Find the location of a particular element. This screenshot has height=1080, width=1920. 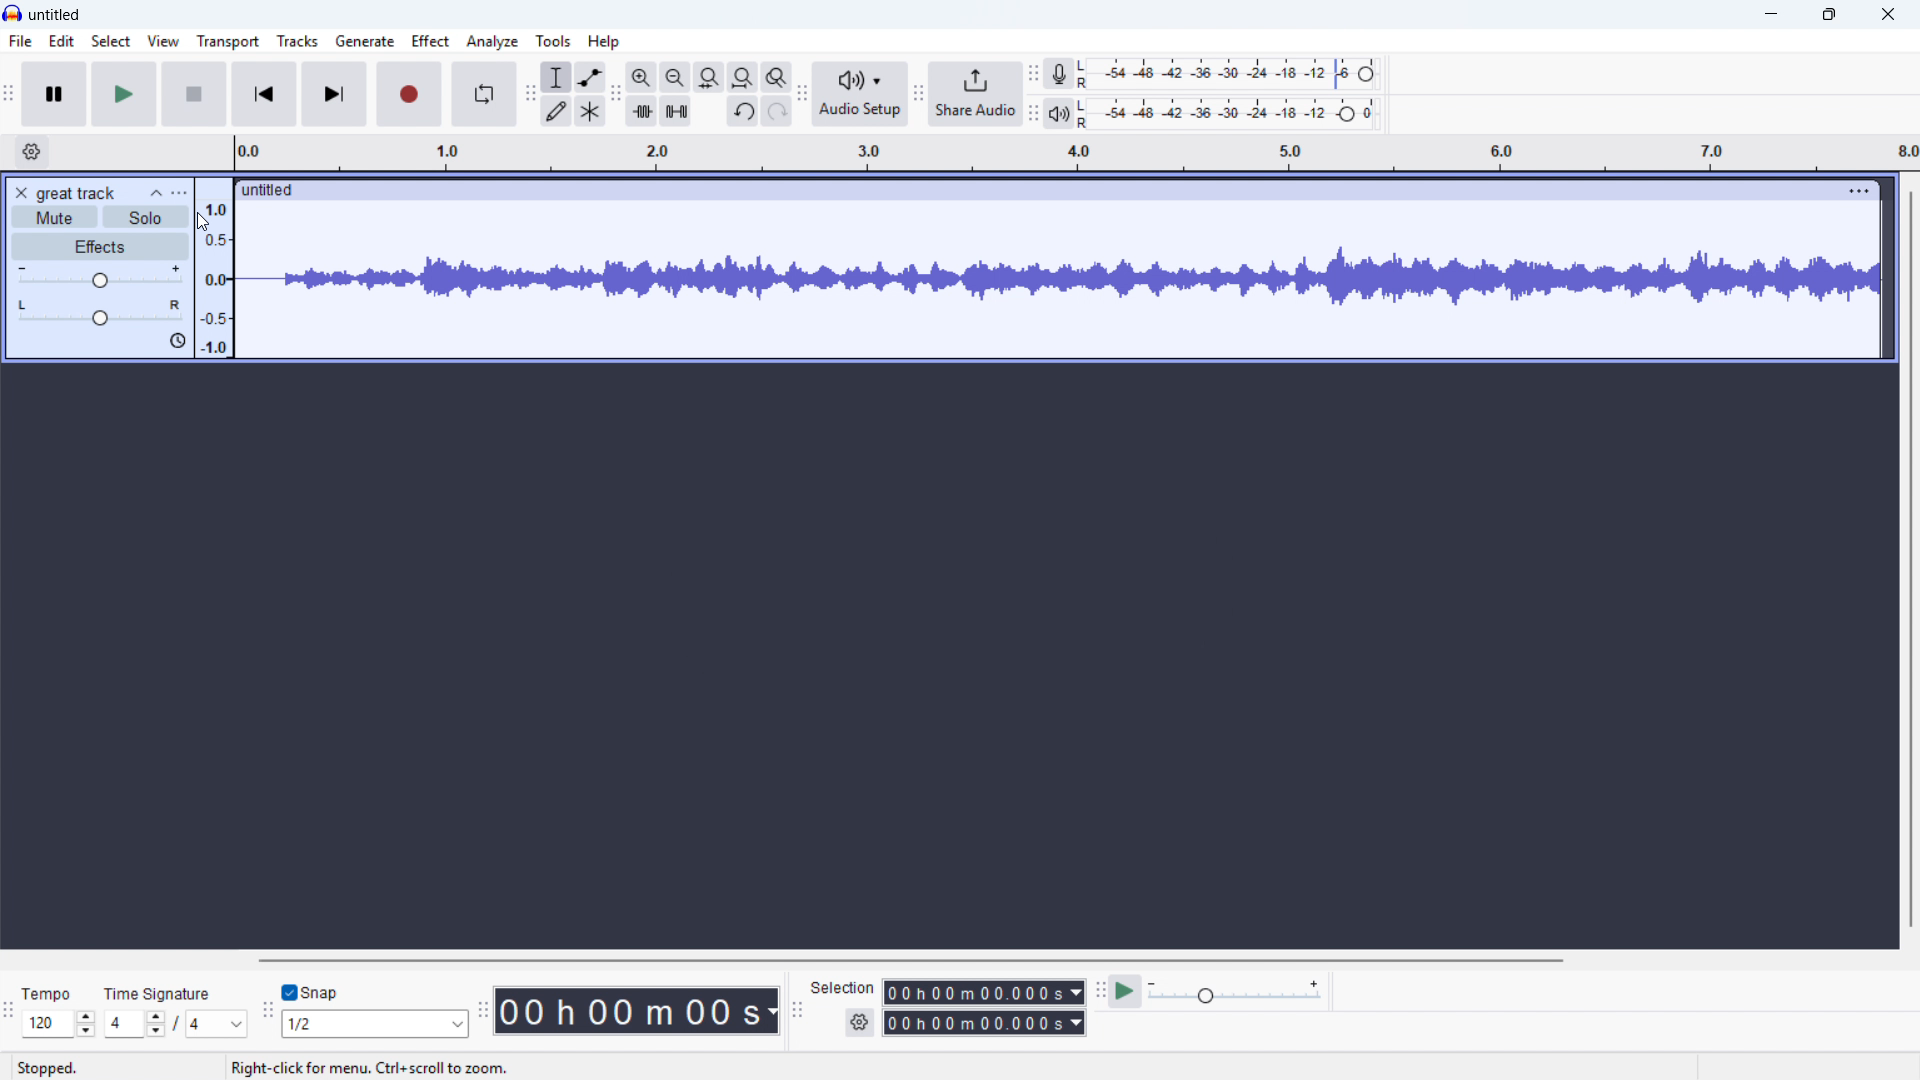

Audio setup toolbar  is located at coordinates (801, 95).